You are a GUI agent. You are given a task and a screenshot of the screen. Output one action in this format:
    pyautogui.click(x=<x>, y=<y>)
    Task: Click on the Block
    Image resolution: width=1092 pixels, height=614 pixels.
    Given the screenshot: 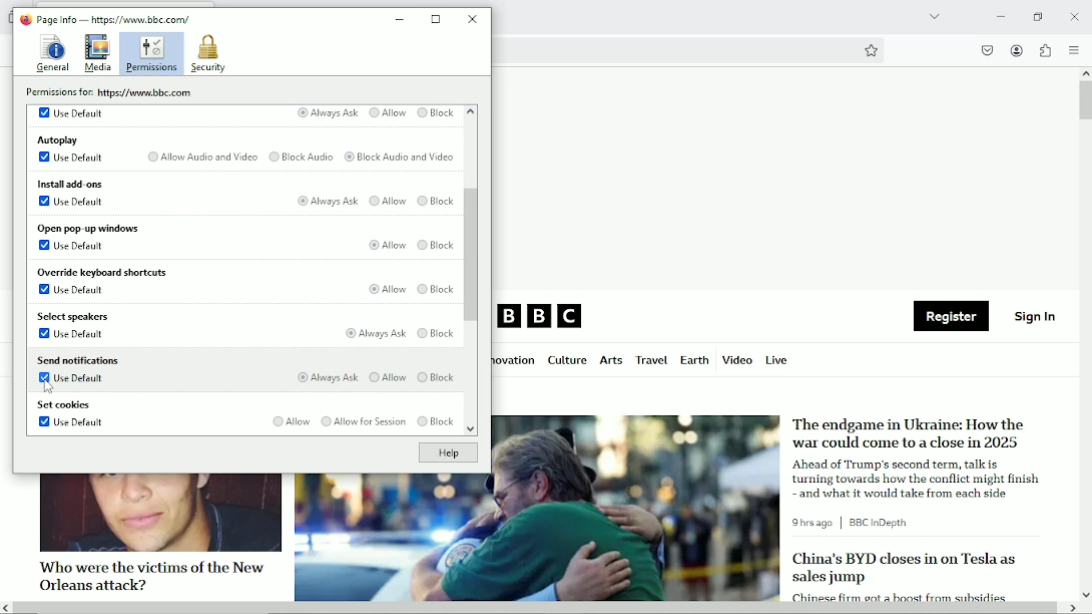 What is the action you would take?
    pyautogui.click(x=436, y=113)
    